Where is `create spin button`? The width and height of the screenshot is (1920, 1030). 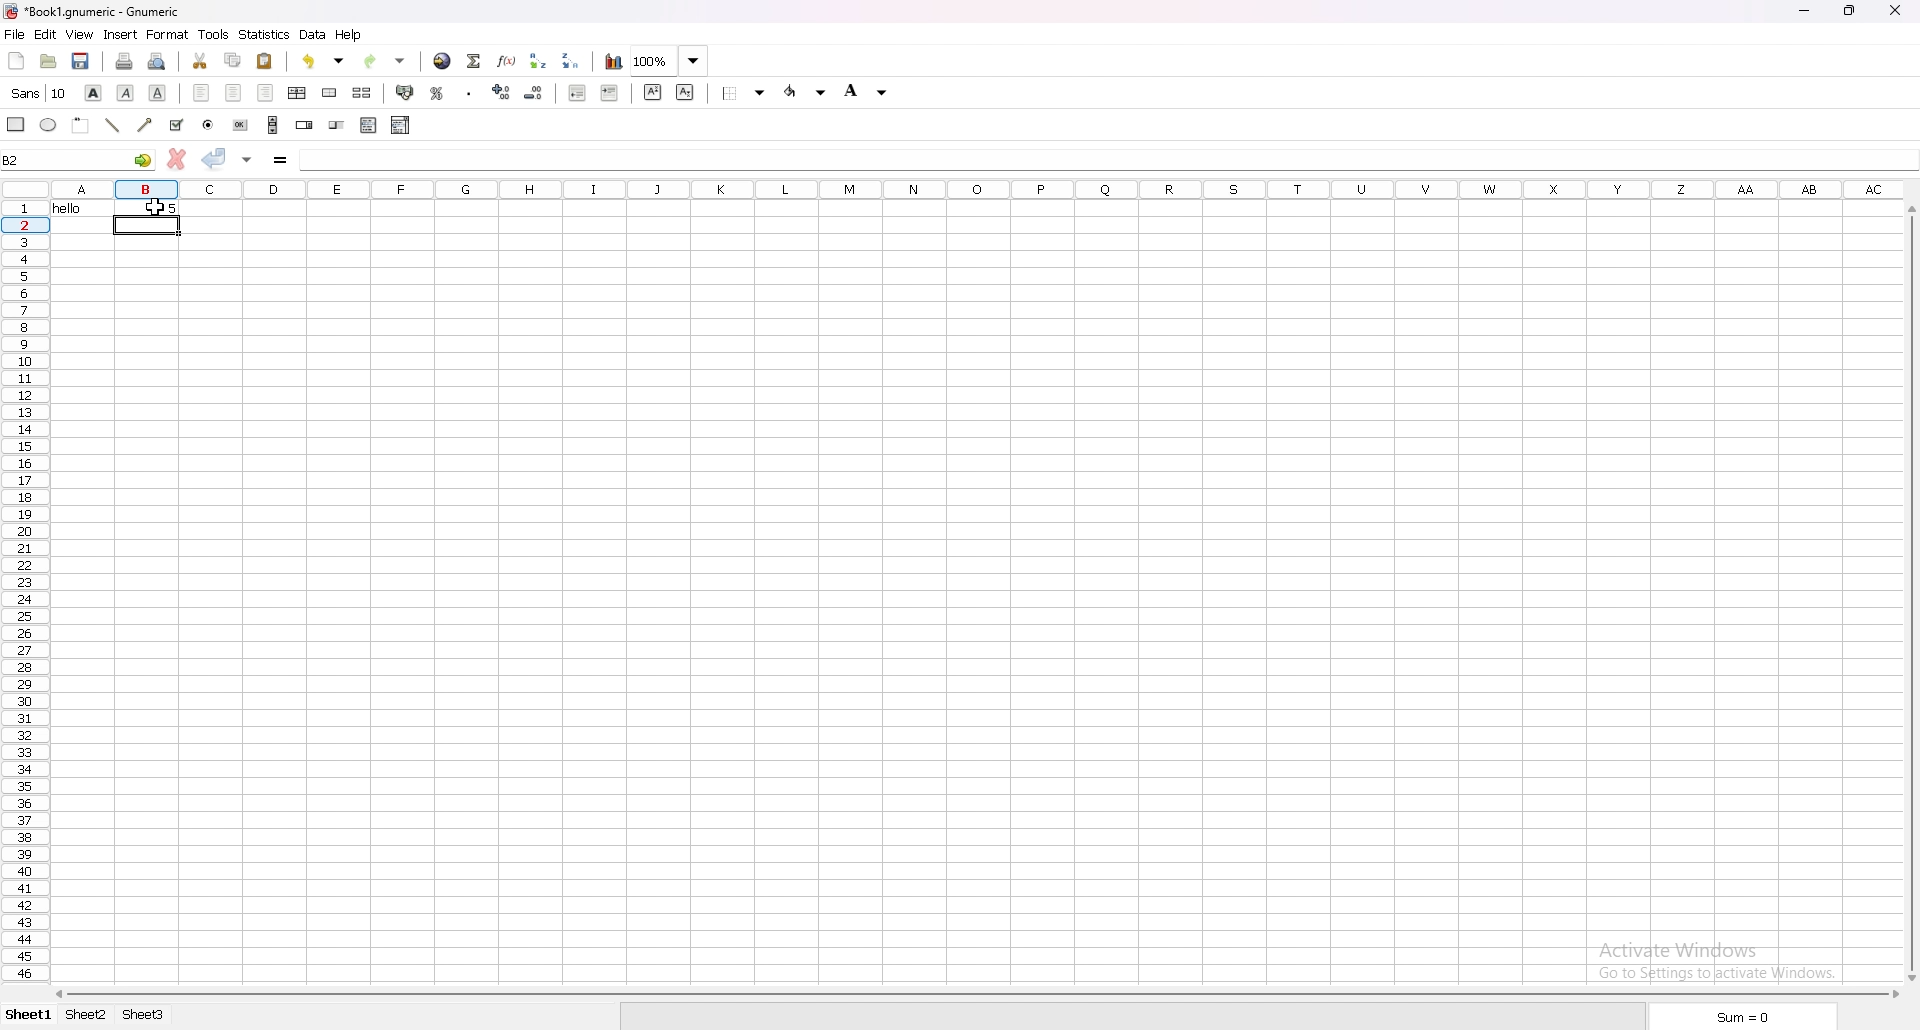 create spin button is located at coordinates (305, 125).